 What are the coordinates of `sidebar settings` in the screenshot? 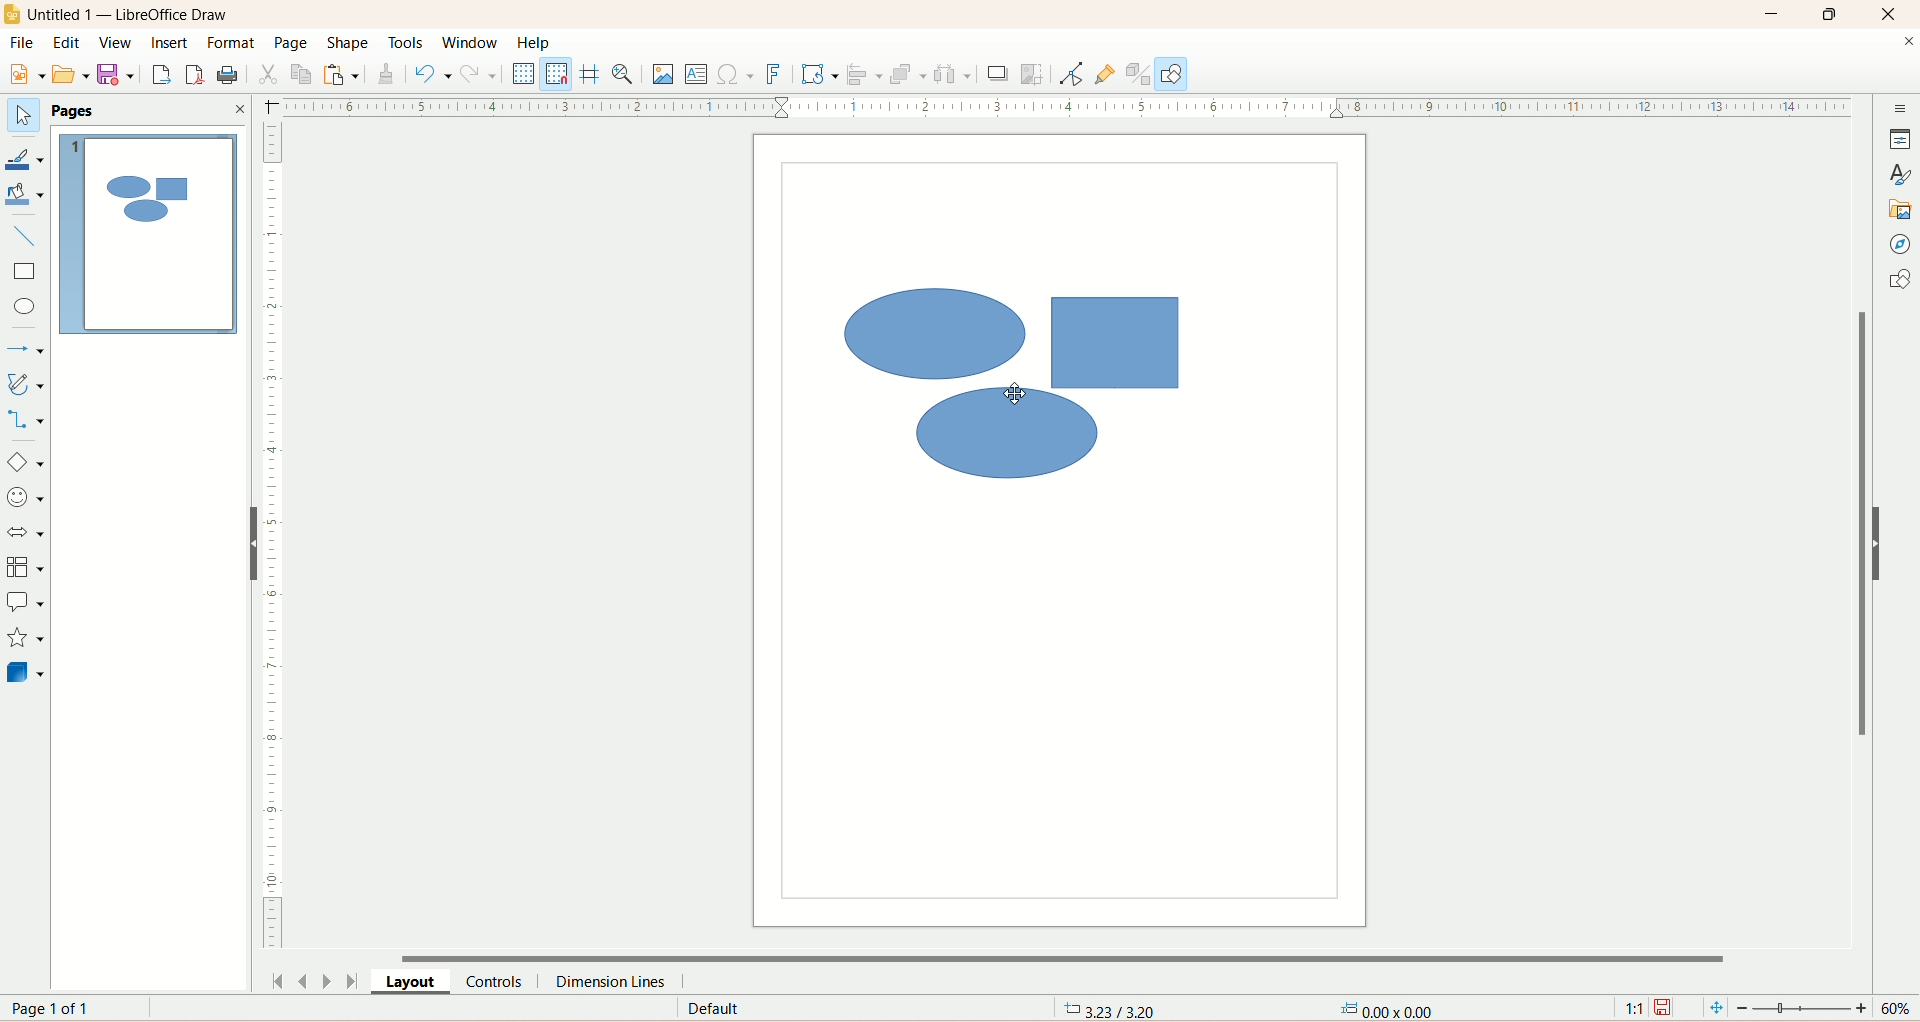 It's located at (1898, 109).